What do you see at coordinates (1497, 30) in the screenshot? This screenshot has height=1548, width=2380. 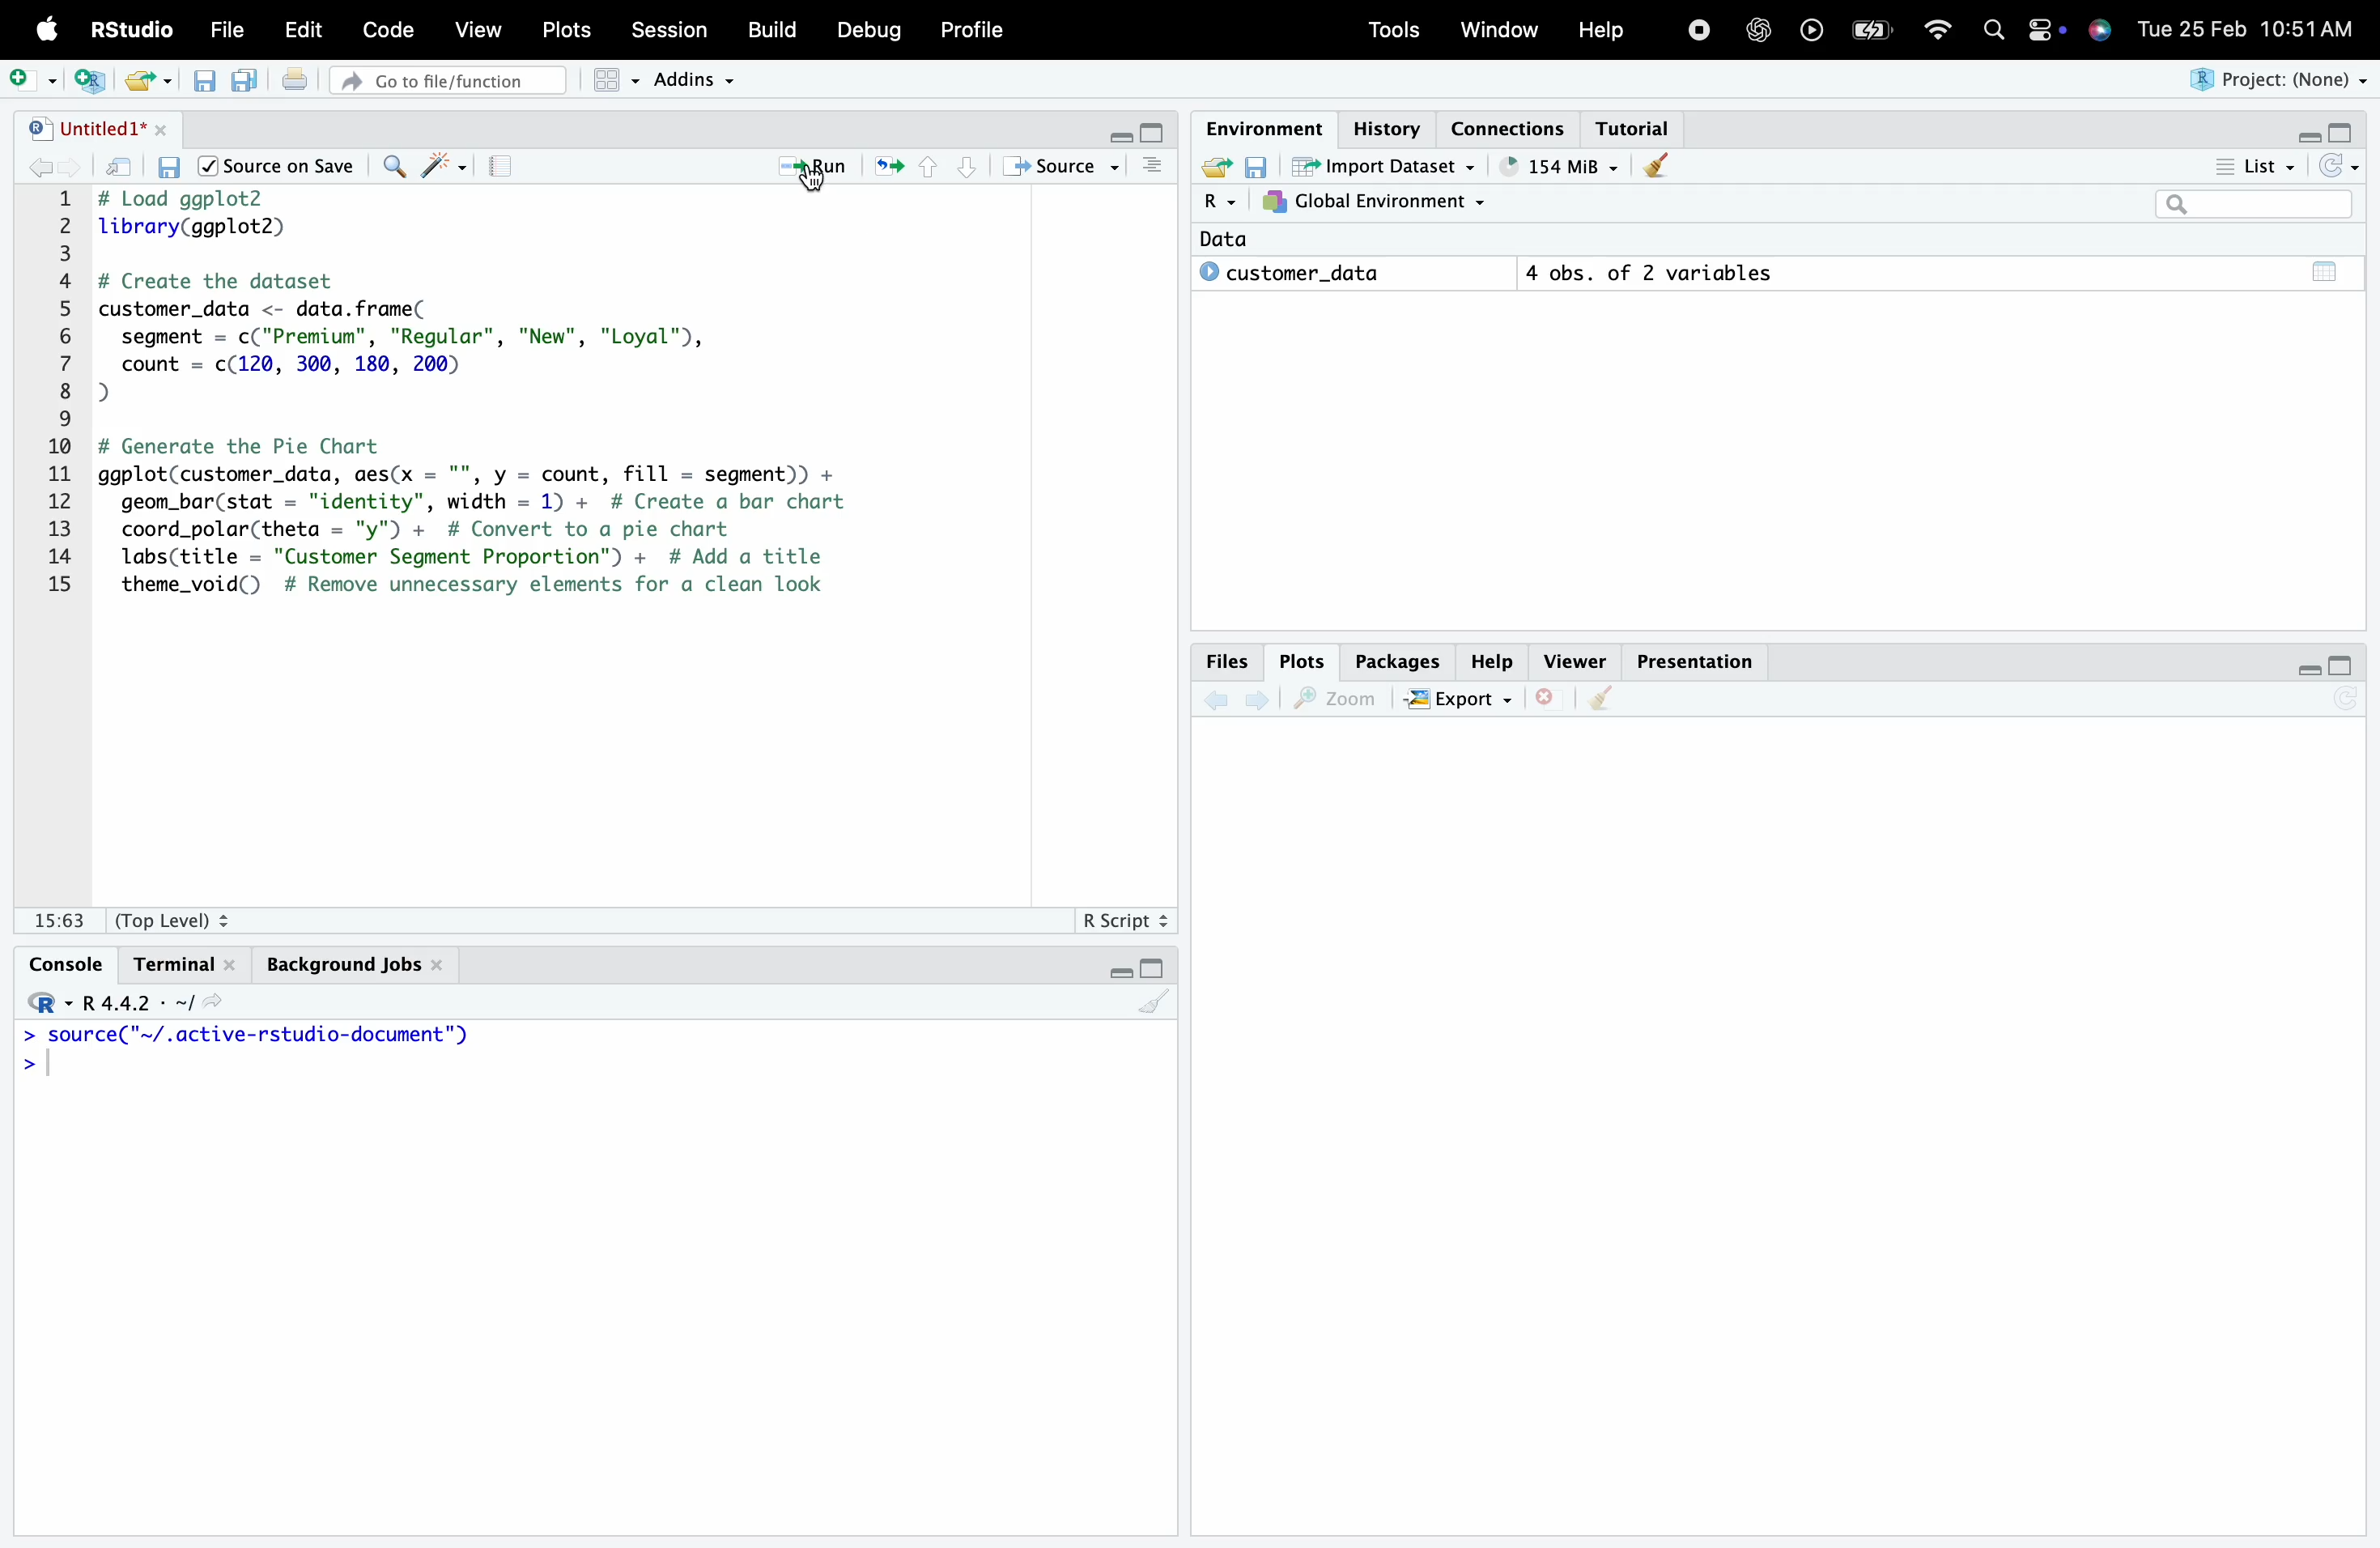 I see `Window` at bounding box center [1497, 30].